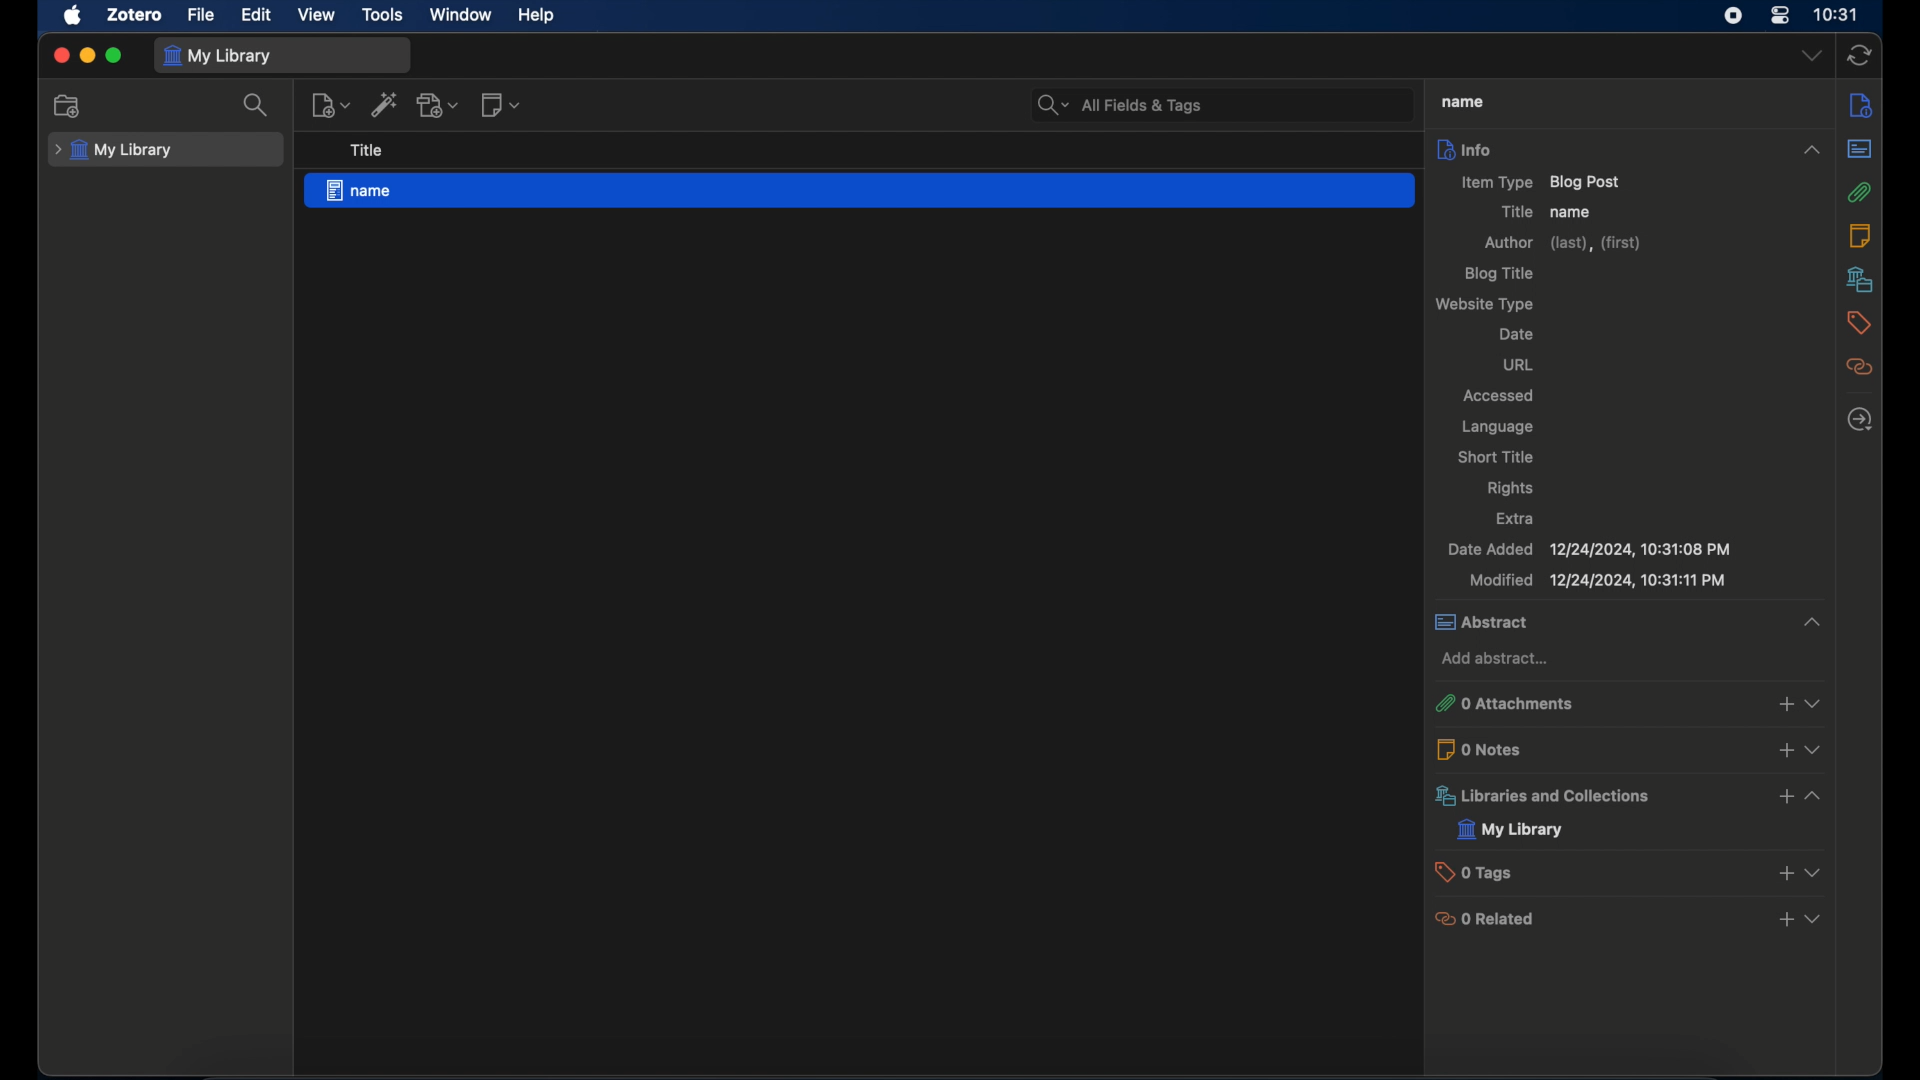 The image size is (1920, 1080). I want to click on language, so click(1500, 428).